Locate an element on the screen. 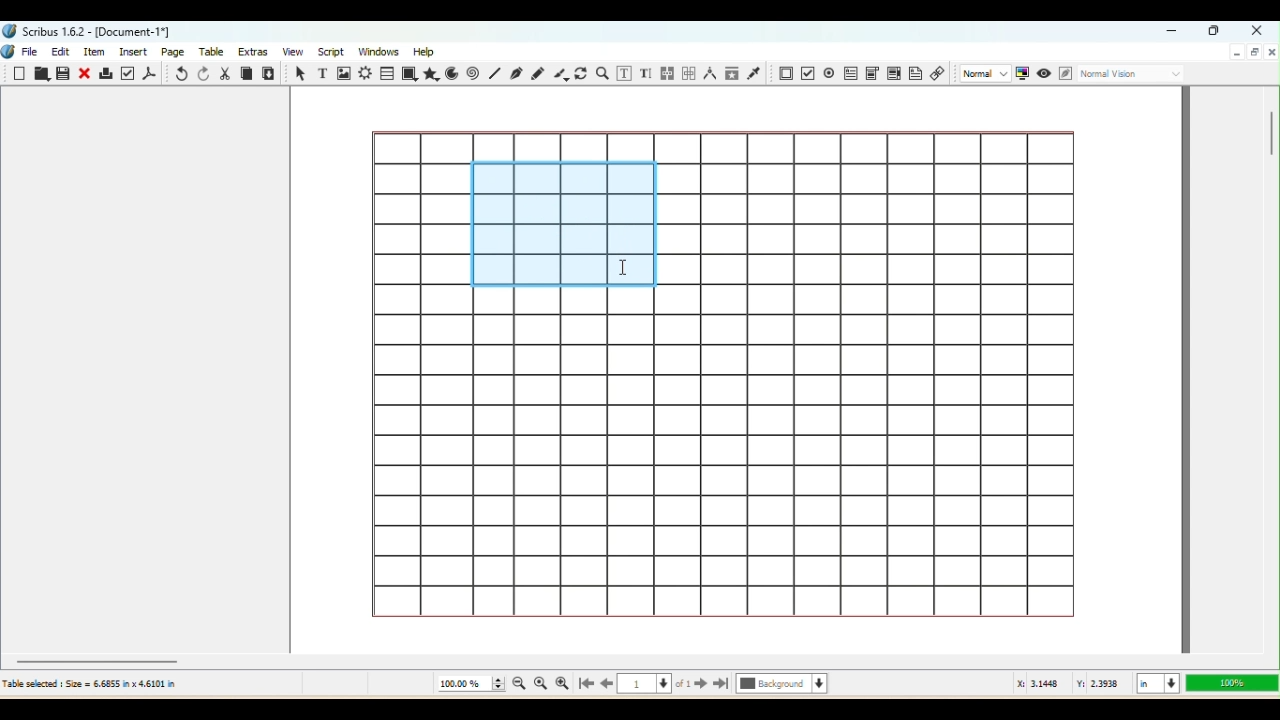  Measurements is located at coordinates (708, 74).